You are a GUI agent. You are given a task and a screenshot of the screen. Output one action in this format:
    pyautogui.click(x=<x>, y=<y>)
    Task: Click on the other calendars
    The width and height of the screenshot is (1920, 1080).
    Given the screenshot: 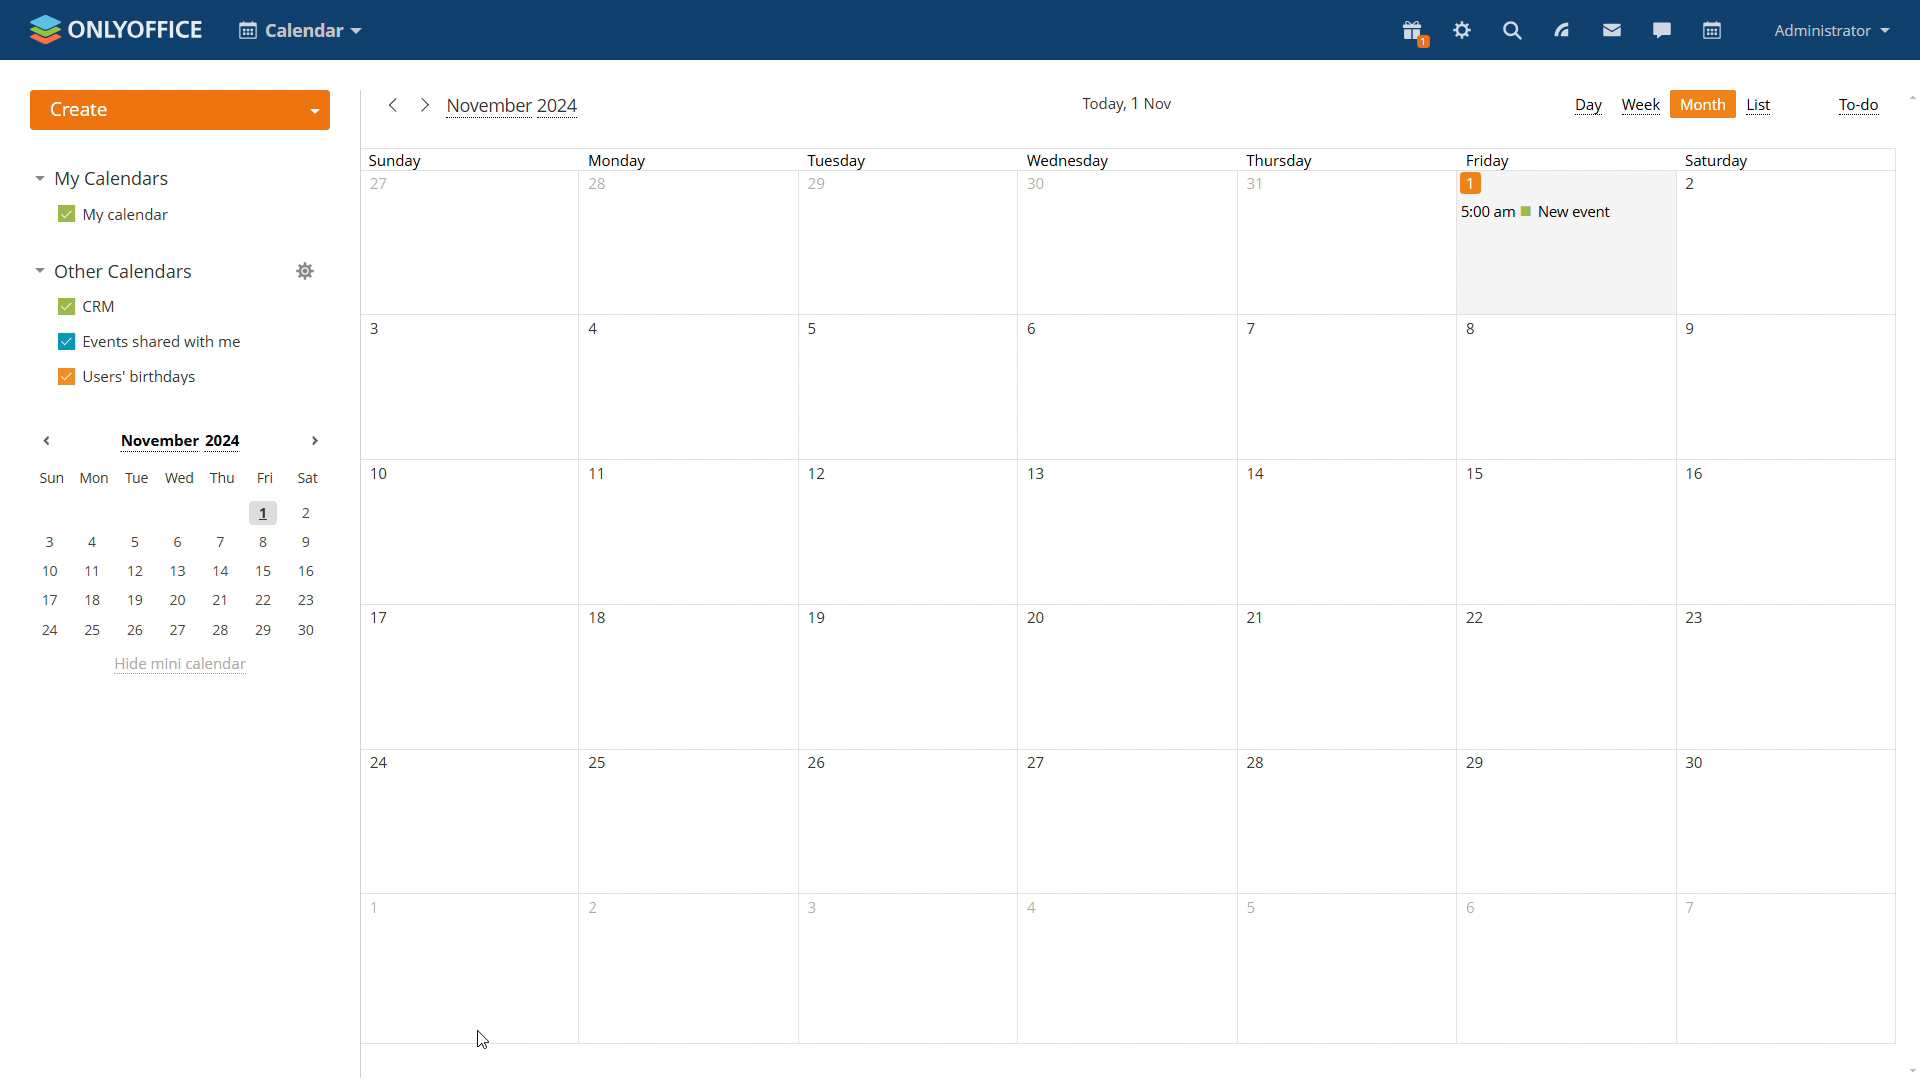 What is the action you would take?
    pyautogui.click(x=114, y=272)
    